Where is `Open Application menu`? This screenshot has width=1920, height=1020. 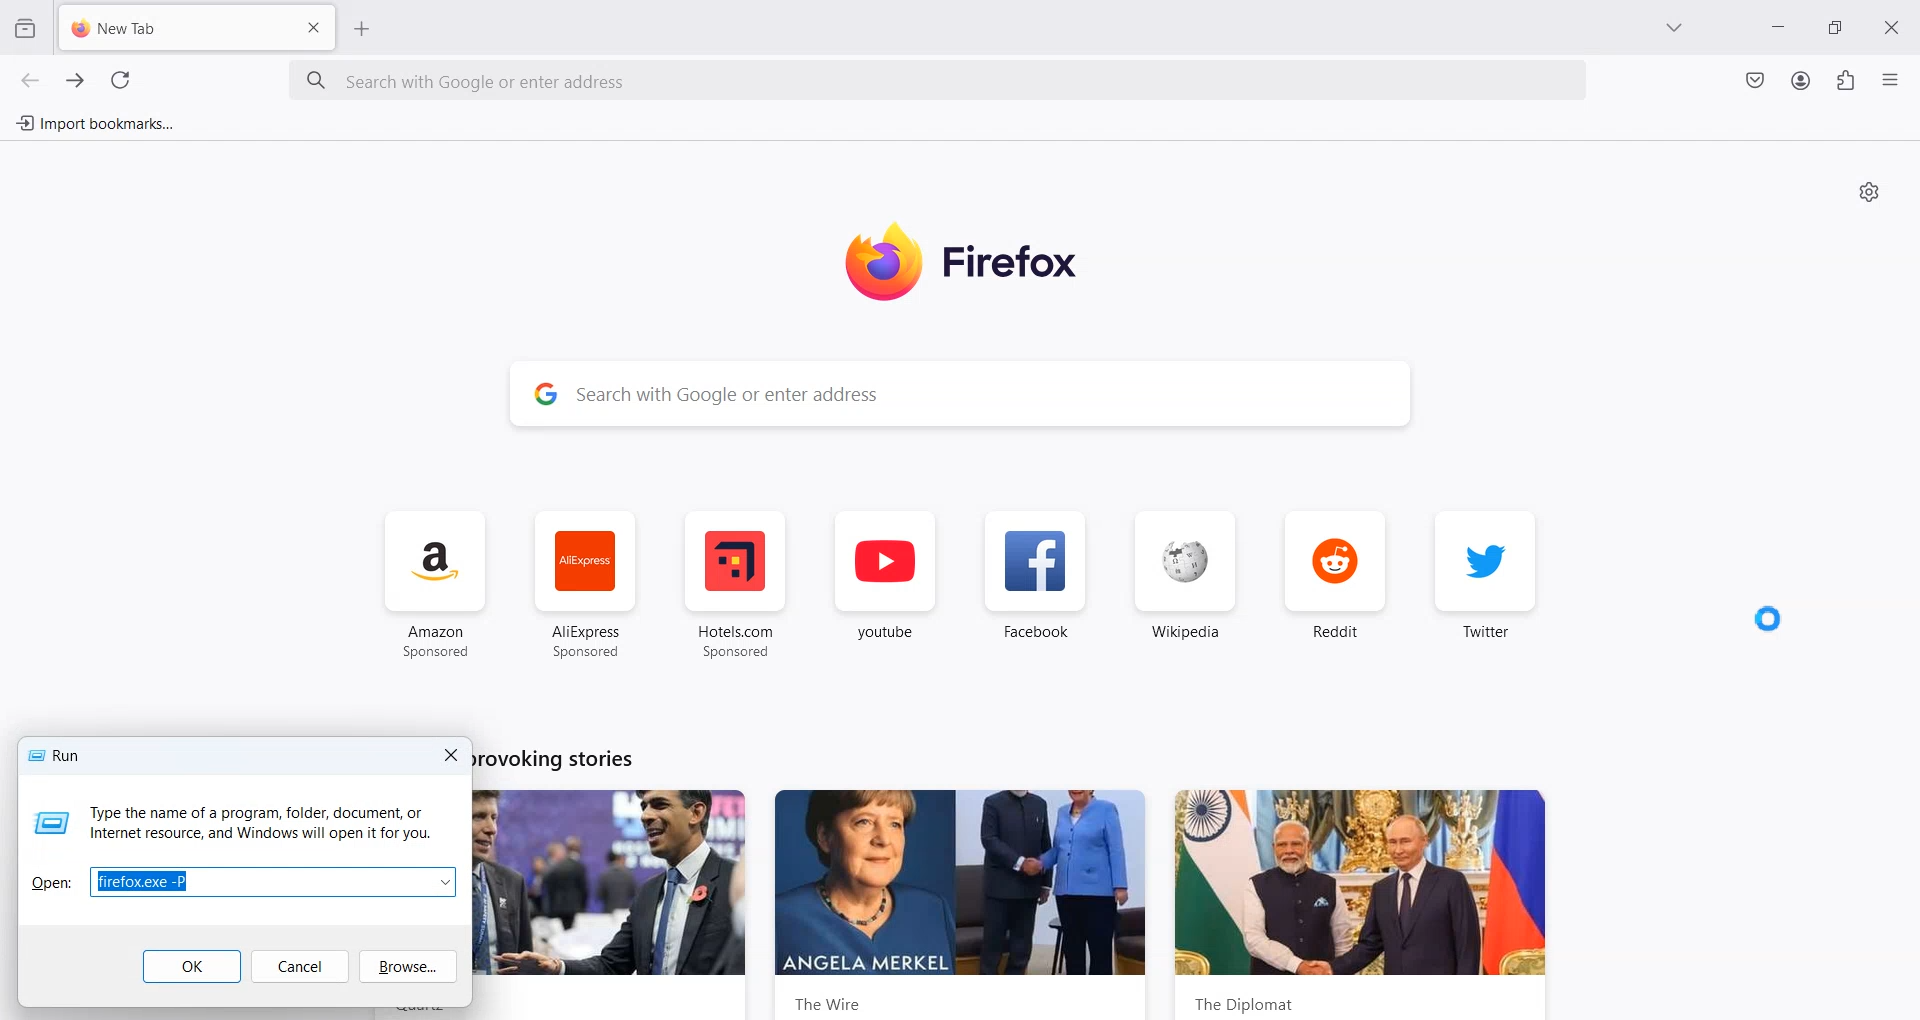
Open Application menu is located at coordinates (1892, 79).